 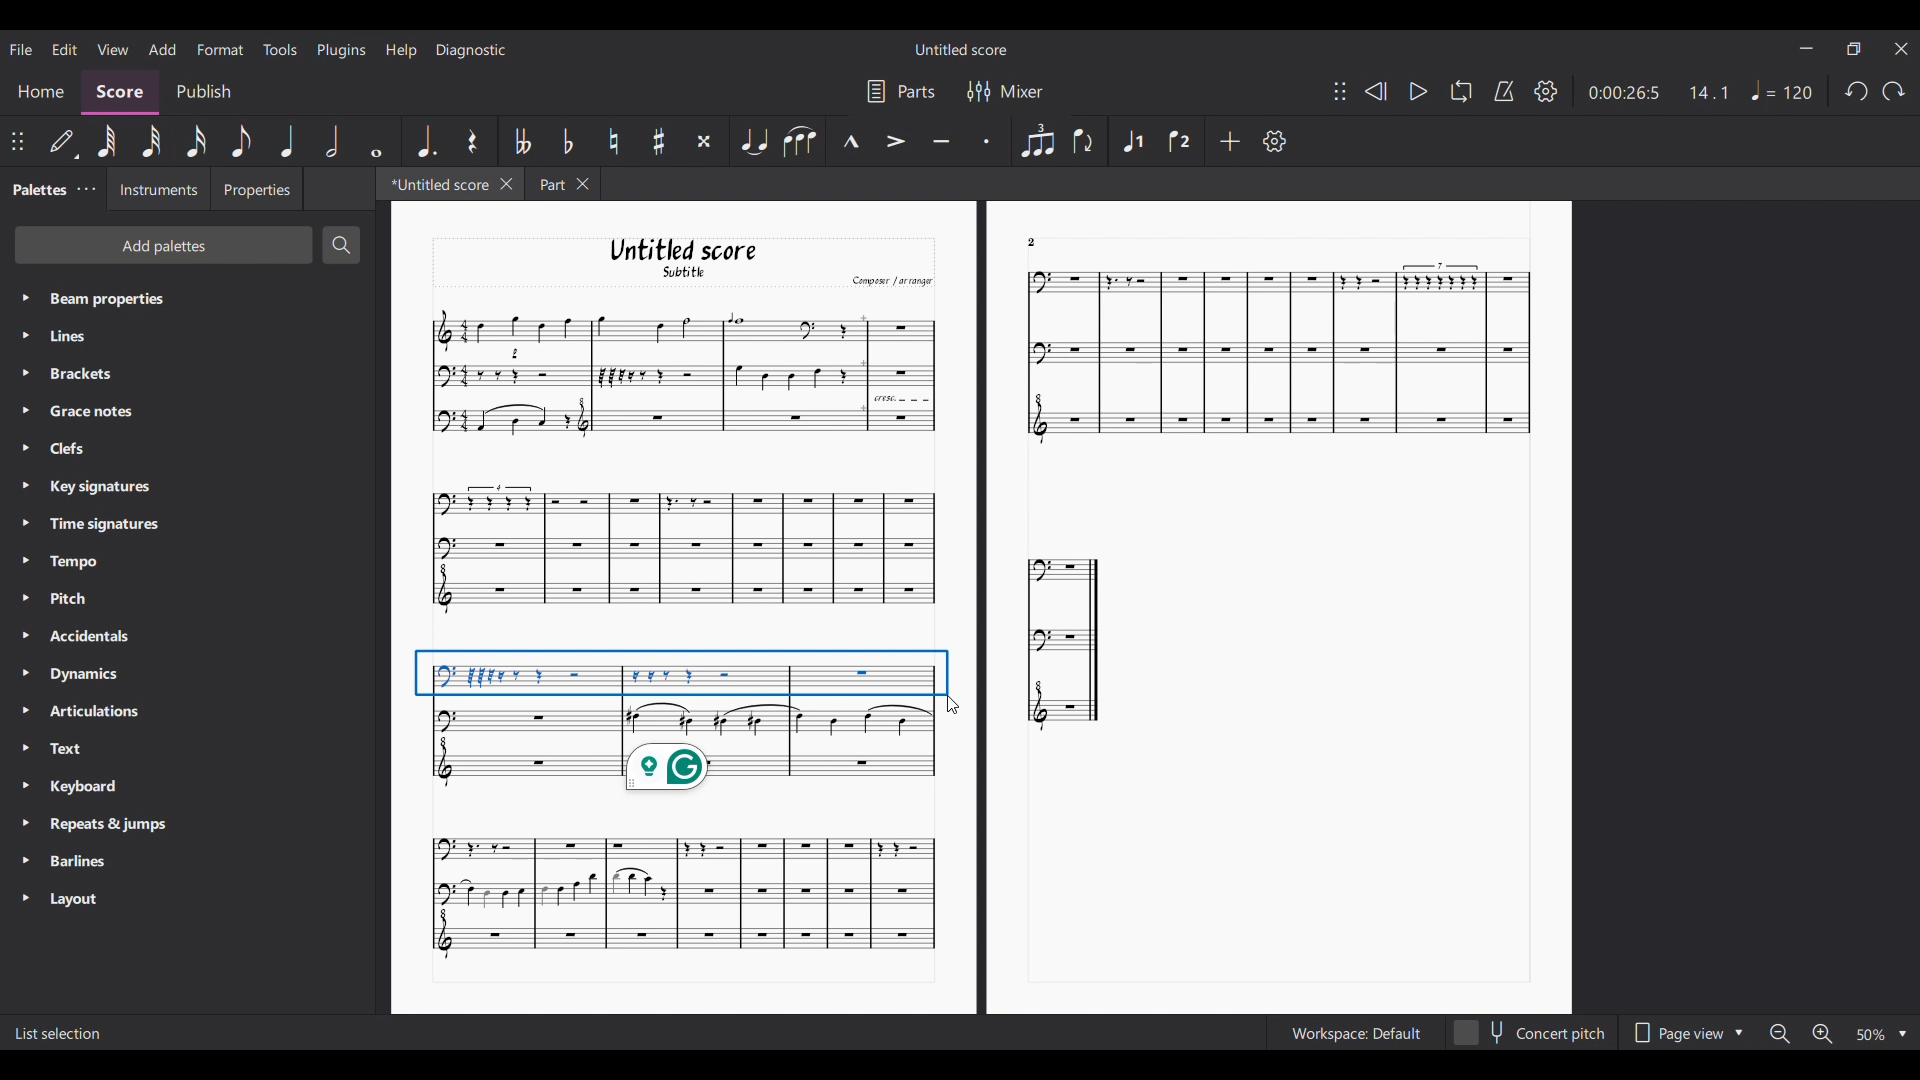 What do you see at coordinates (1894, 91) in the screenshot?
I see `Redo` at bounding box center [1894, 91].